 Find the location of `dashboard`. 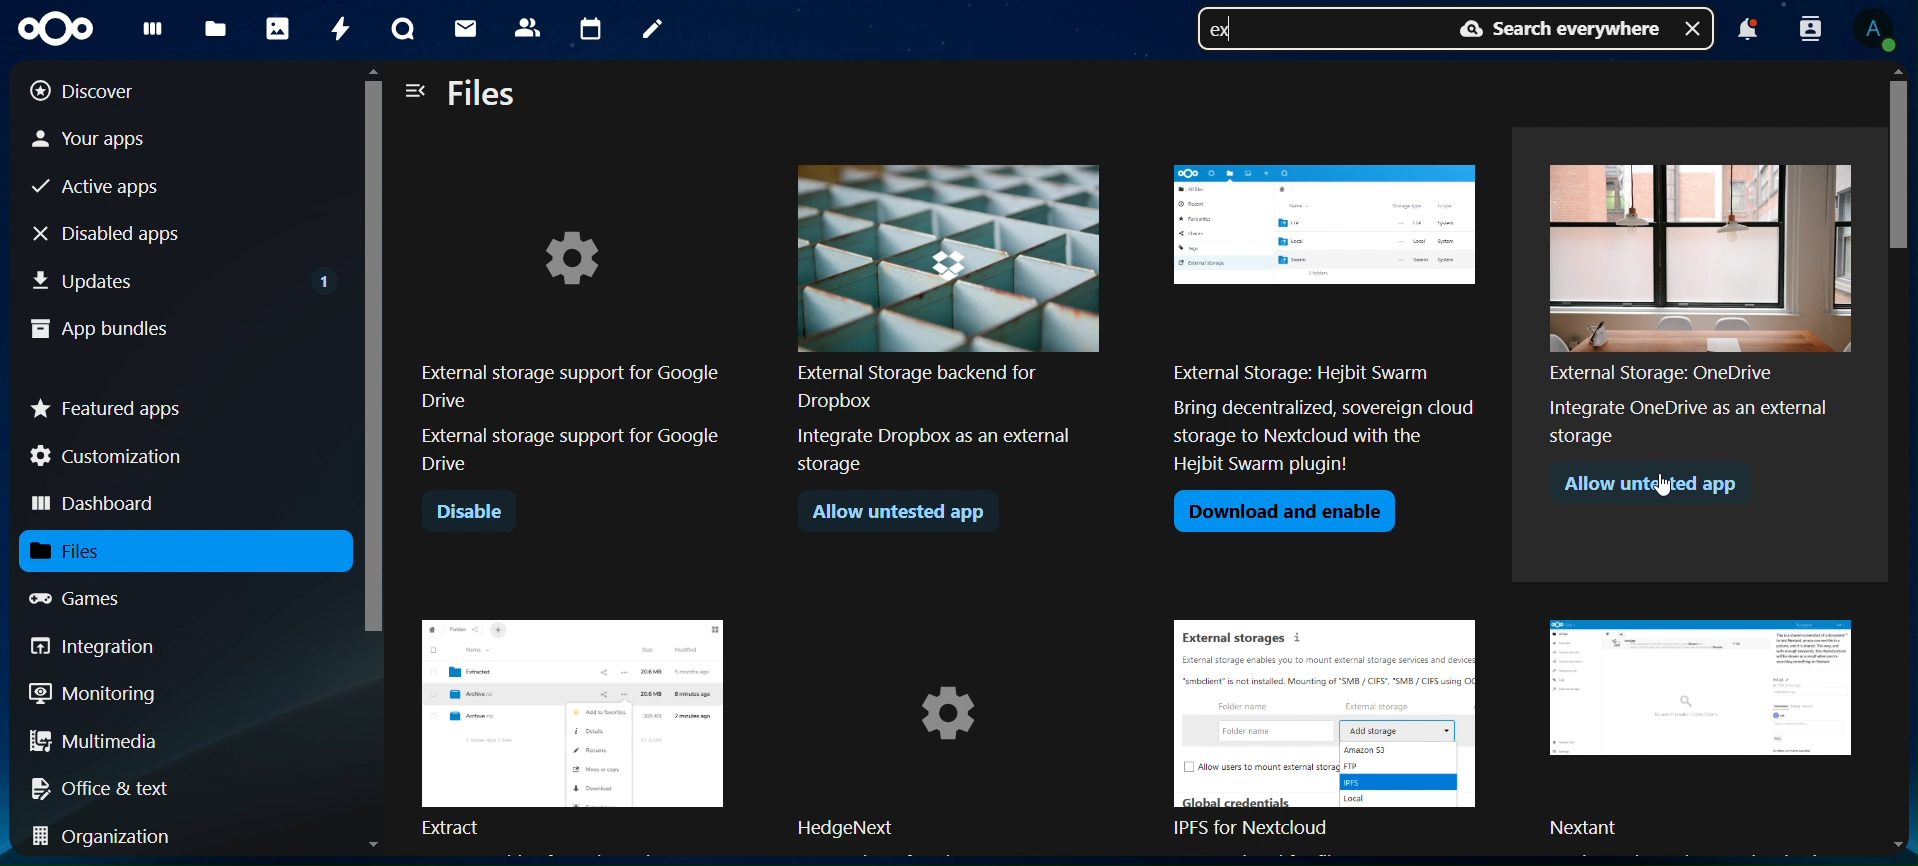

dashboard is located at coordinates (152, 33).